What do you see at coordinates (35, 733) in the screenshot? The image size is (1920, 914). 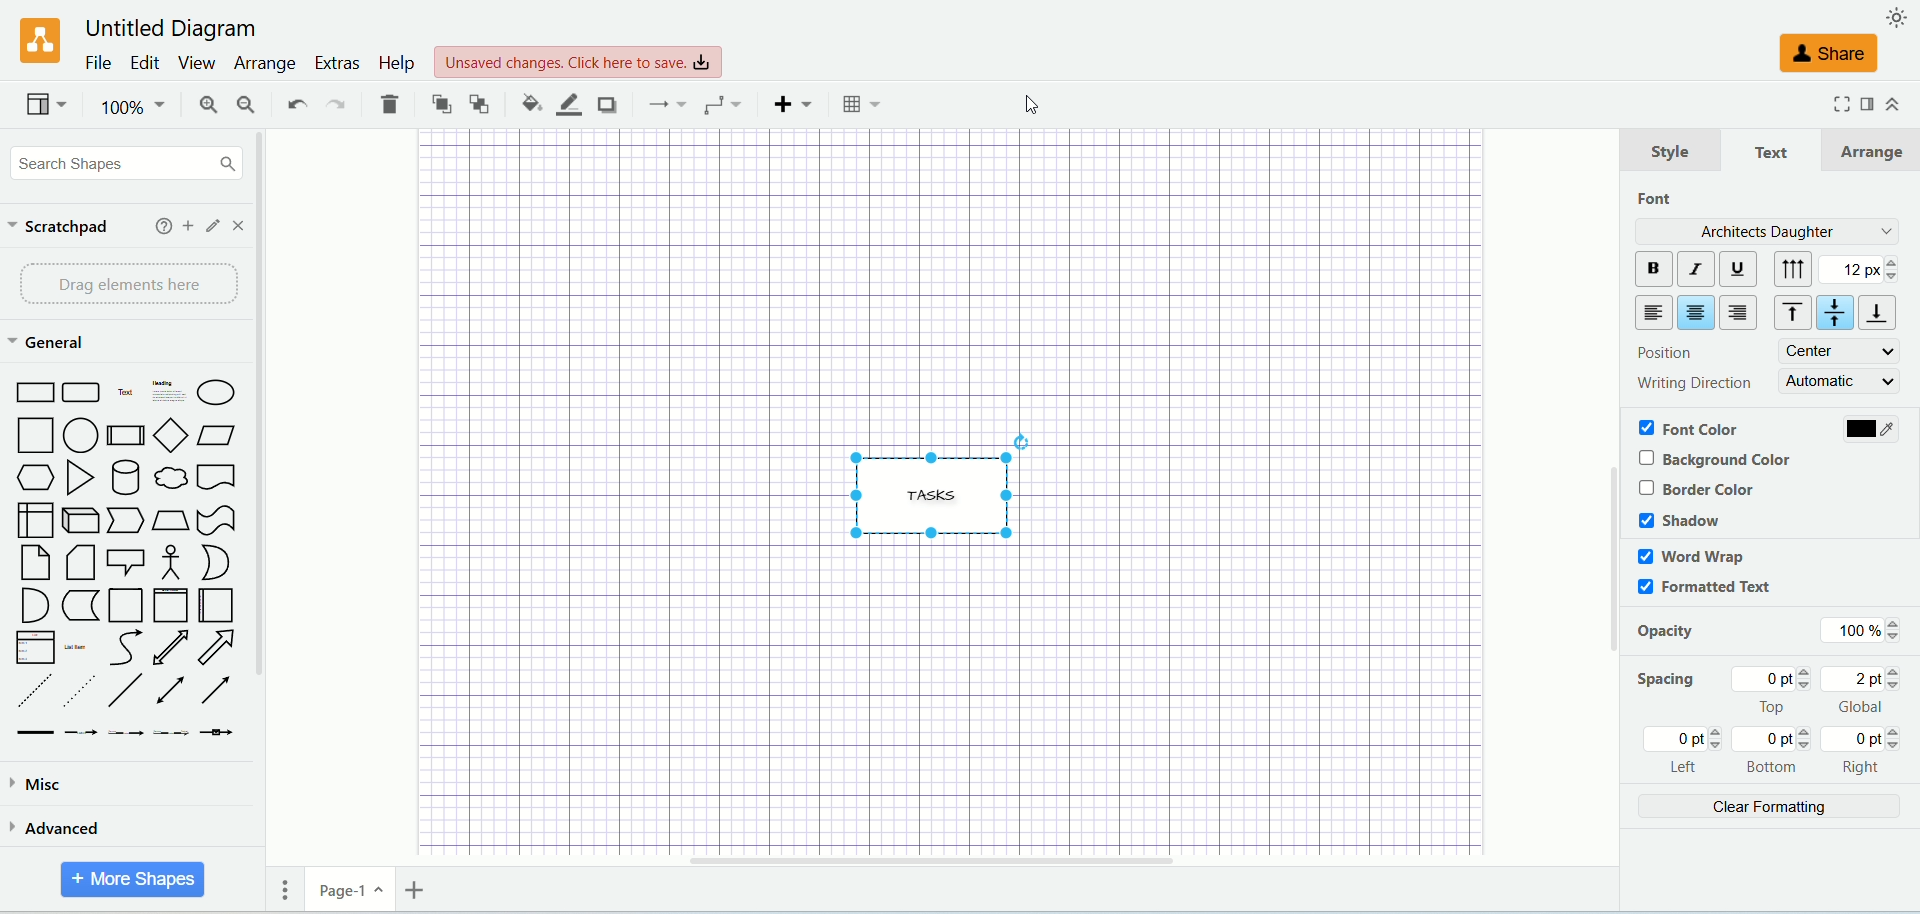 I see `Link` at bounding box center [35, 733].